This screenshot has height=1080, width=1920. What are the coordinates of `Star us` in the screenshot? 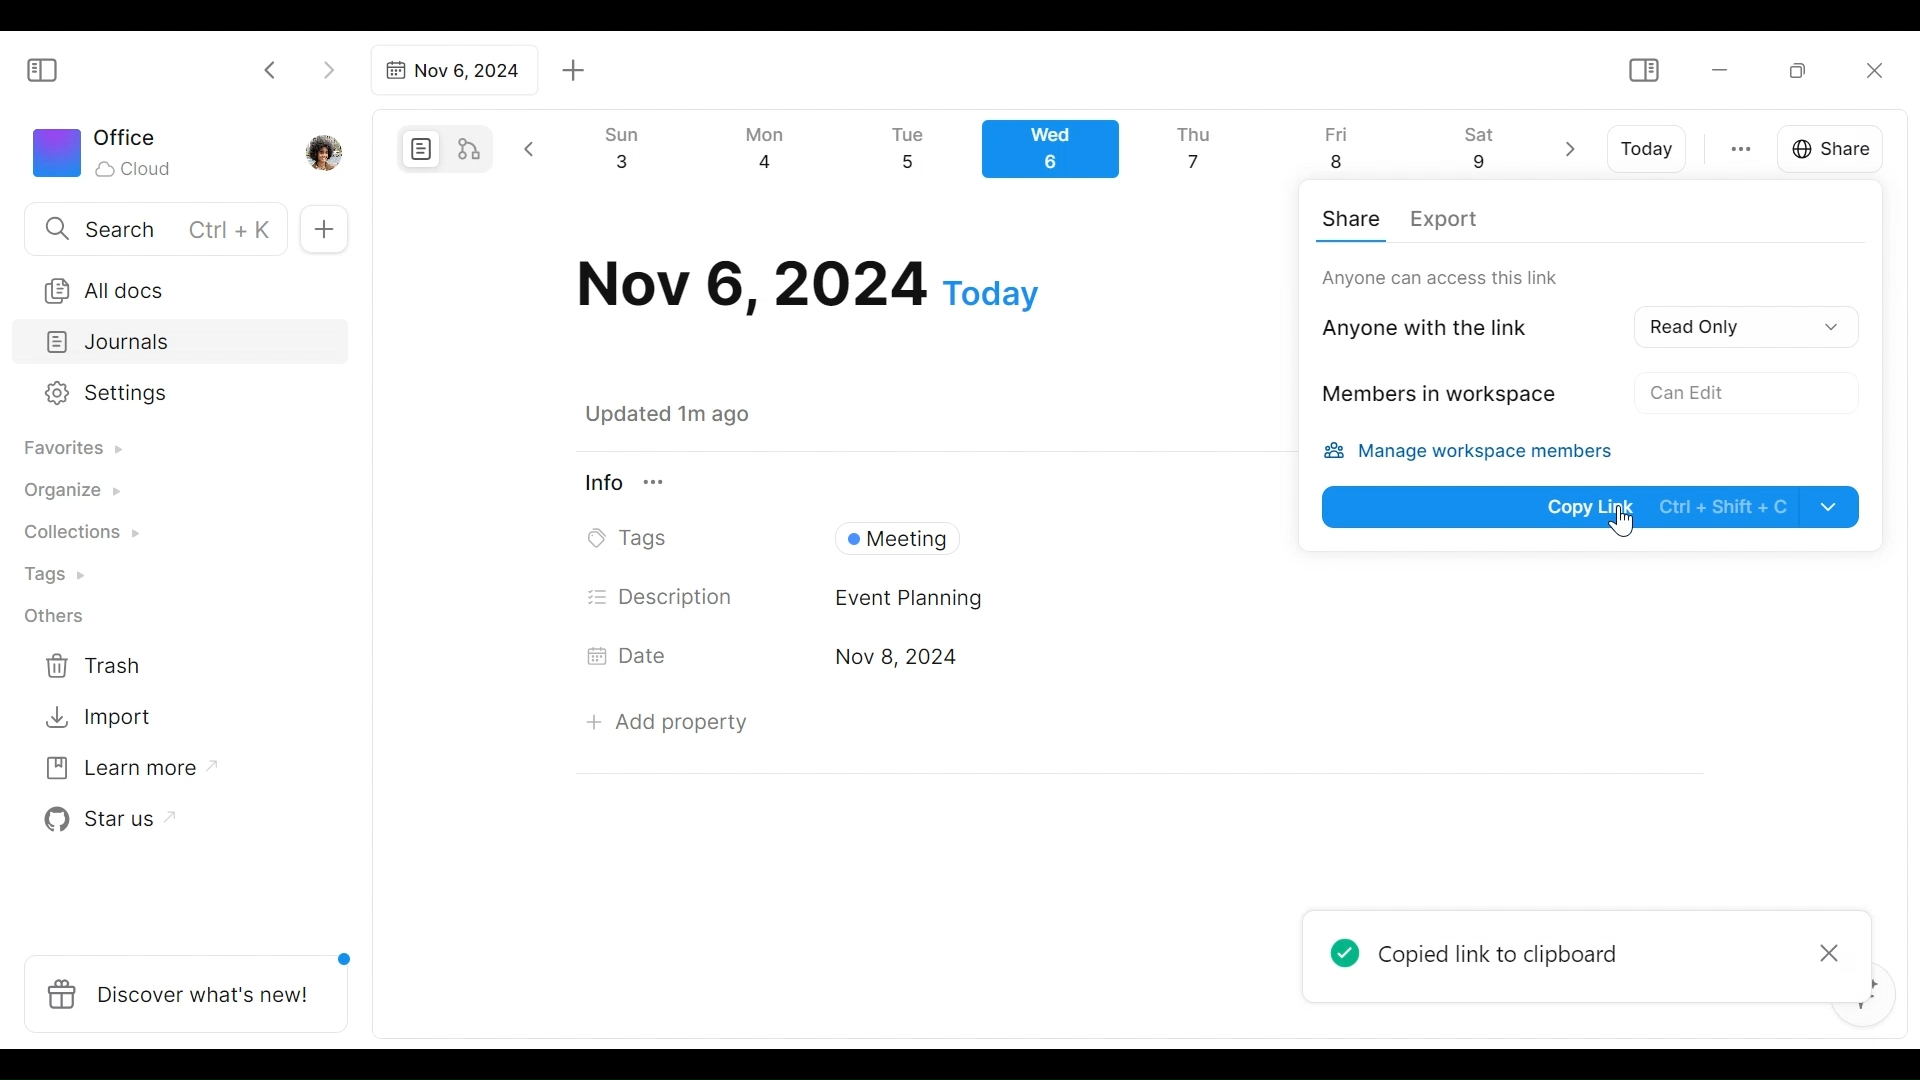 It's located at (104, 820).